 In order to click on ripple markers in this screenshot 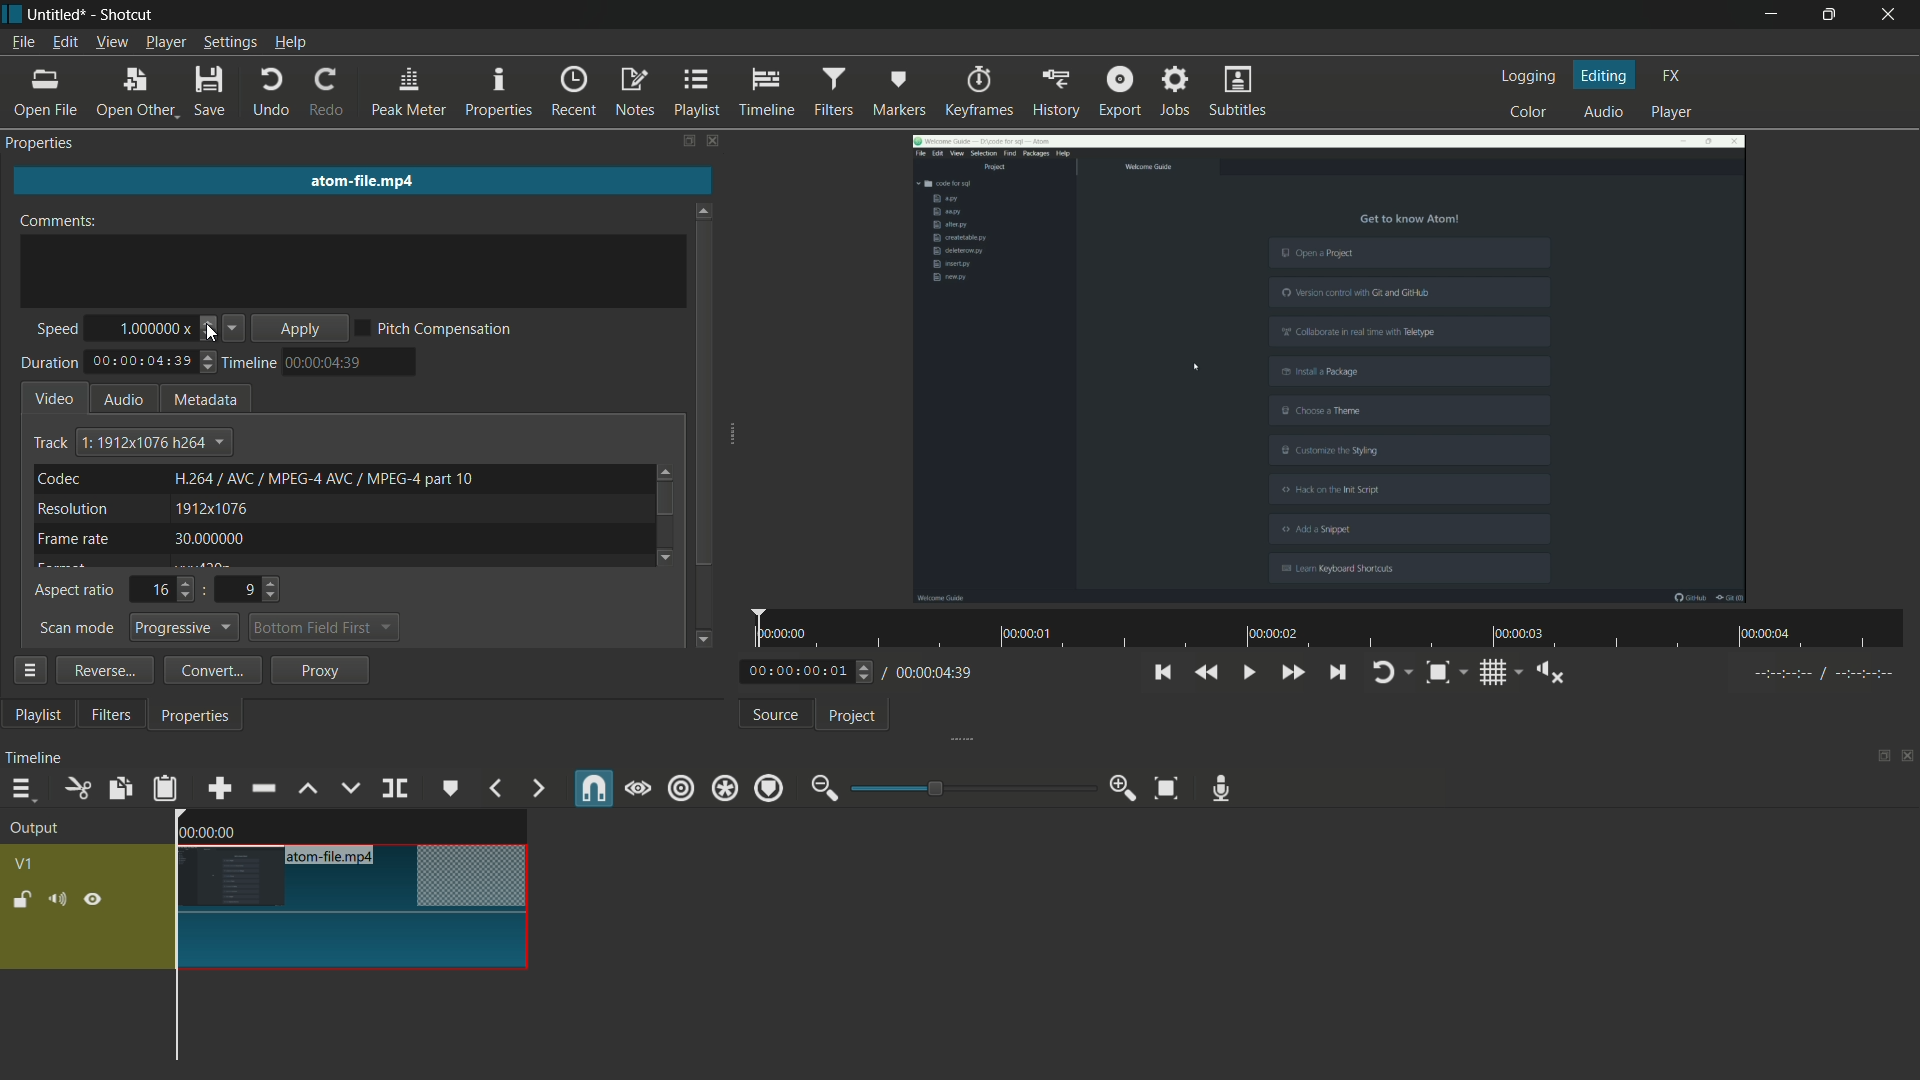, I will do `click(769, 788)`.